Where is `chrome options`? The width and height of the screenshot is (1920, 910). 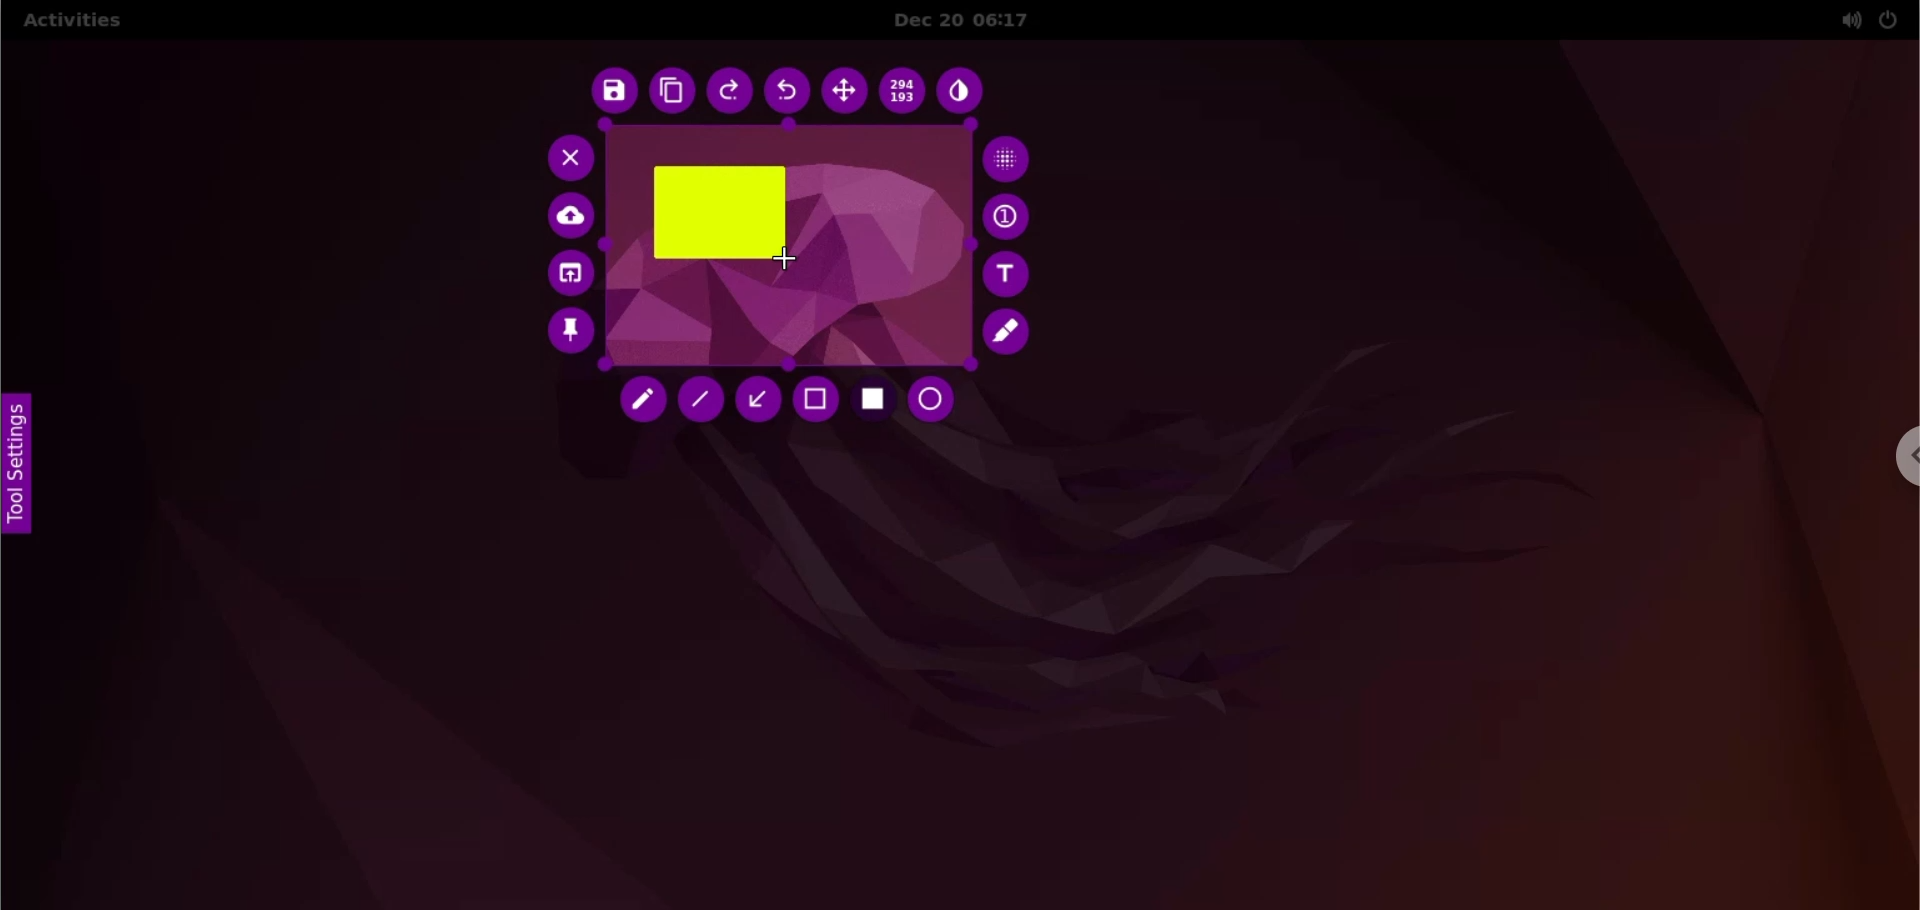
chrome options is located at coordinates (1903, 456).